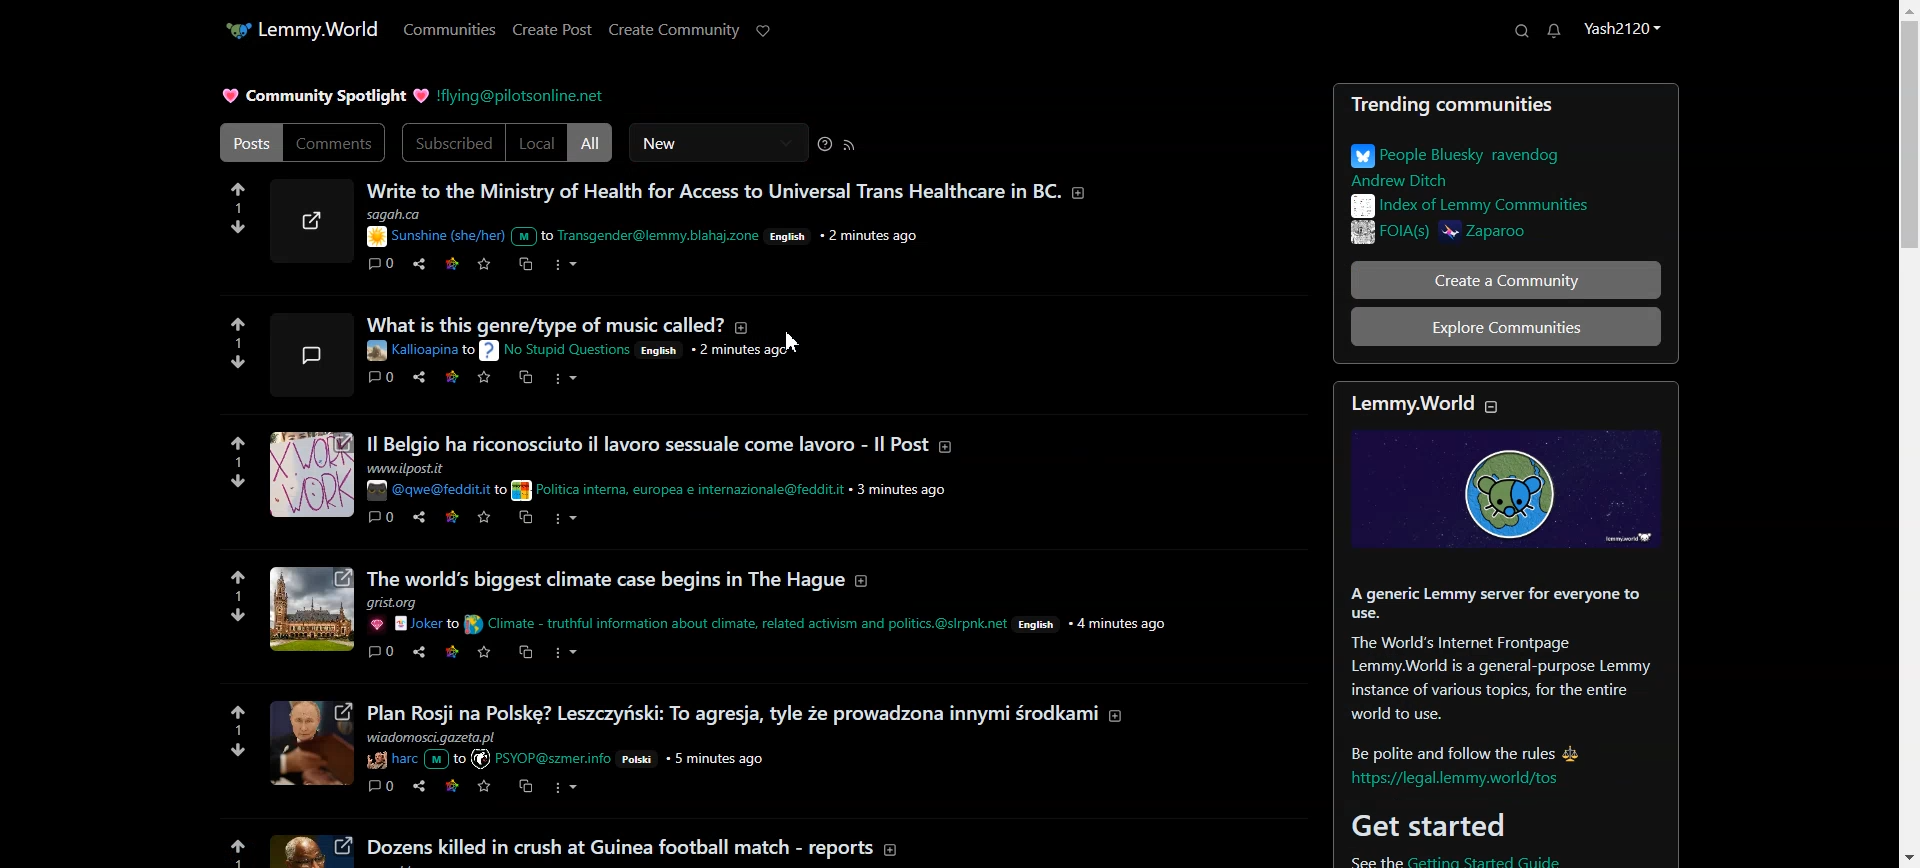 This screenshot has width=1920, height=868. What do you see at coordinates (417, 652) in the screenshot?
I see `share` at bounding box center [417, 652].